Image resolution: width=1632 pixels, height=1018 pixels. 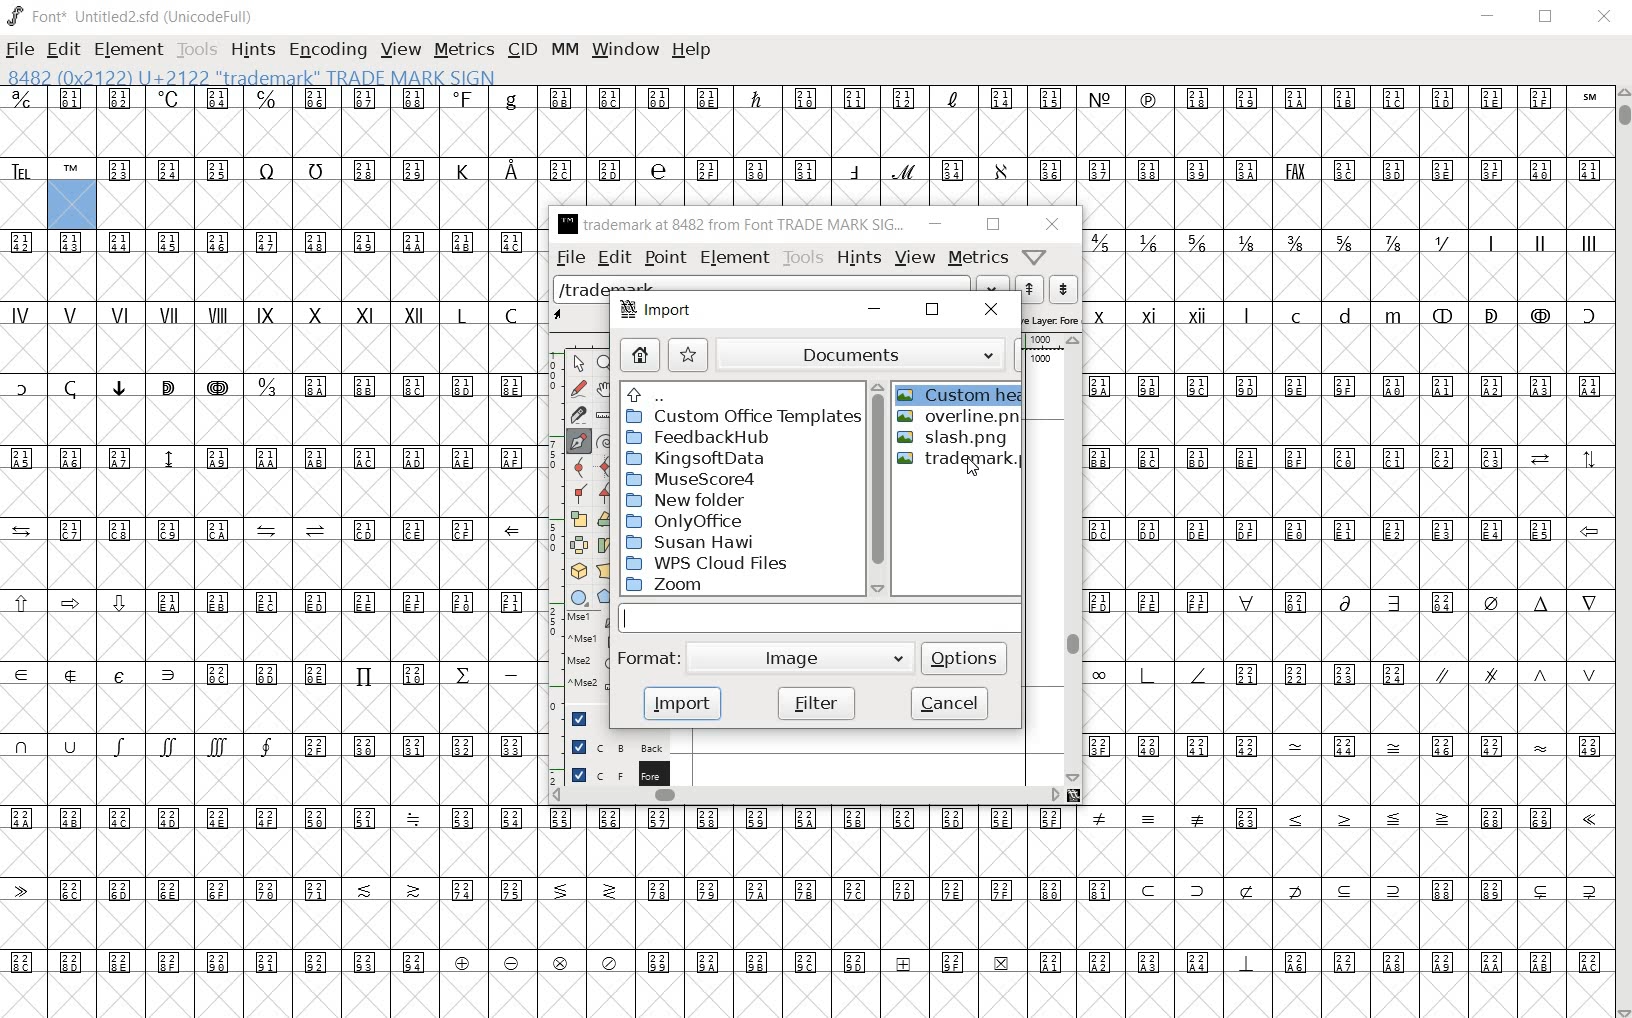 What do you see at coordinates (20, 50) in the screenshot?
I see `FILE` at bounding box center [20, 50].